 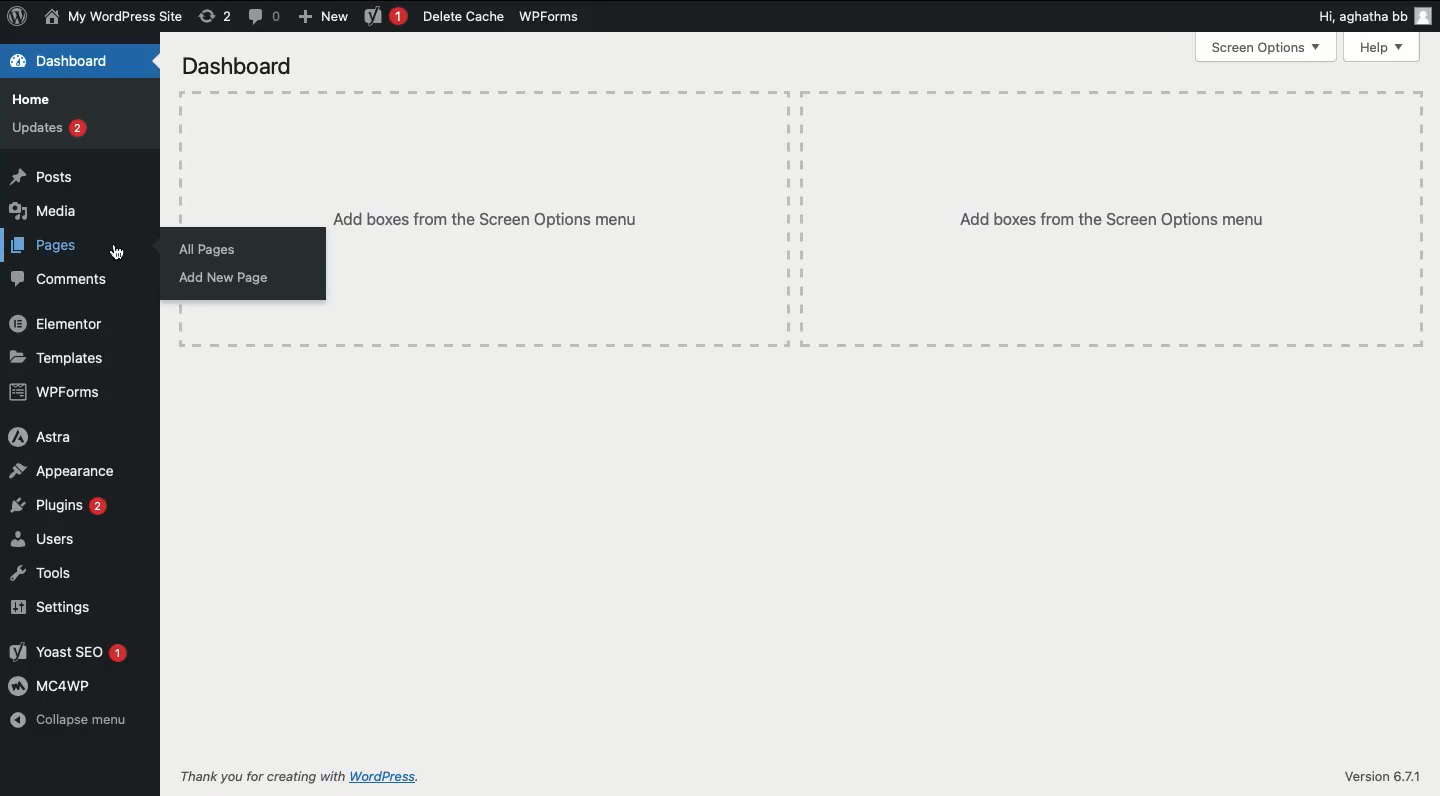 What do you see at coordinates (50, 607) in the screenshot?
I see `Settings` at bounding box center [50, 607].